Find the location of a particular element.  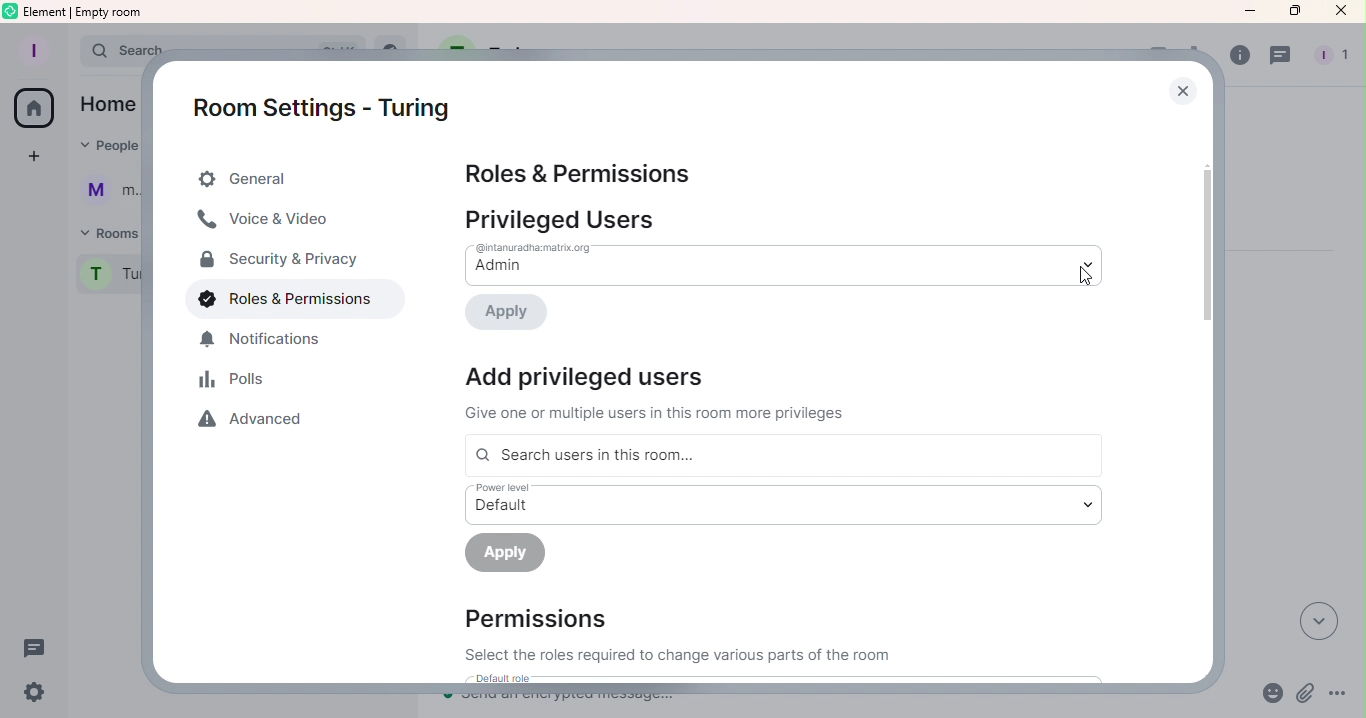

Room is located at coordinates (104, 278).